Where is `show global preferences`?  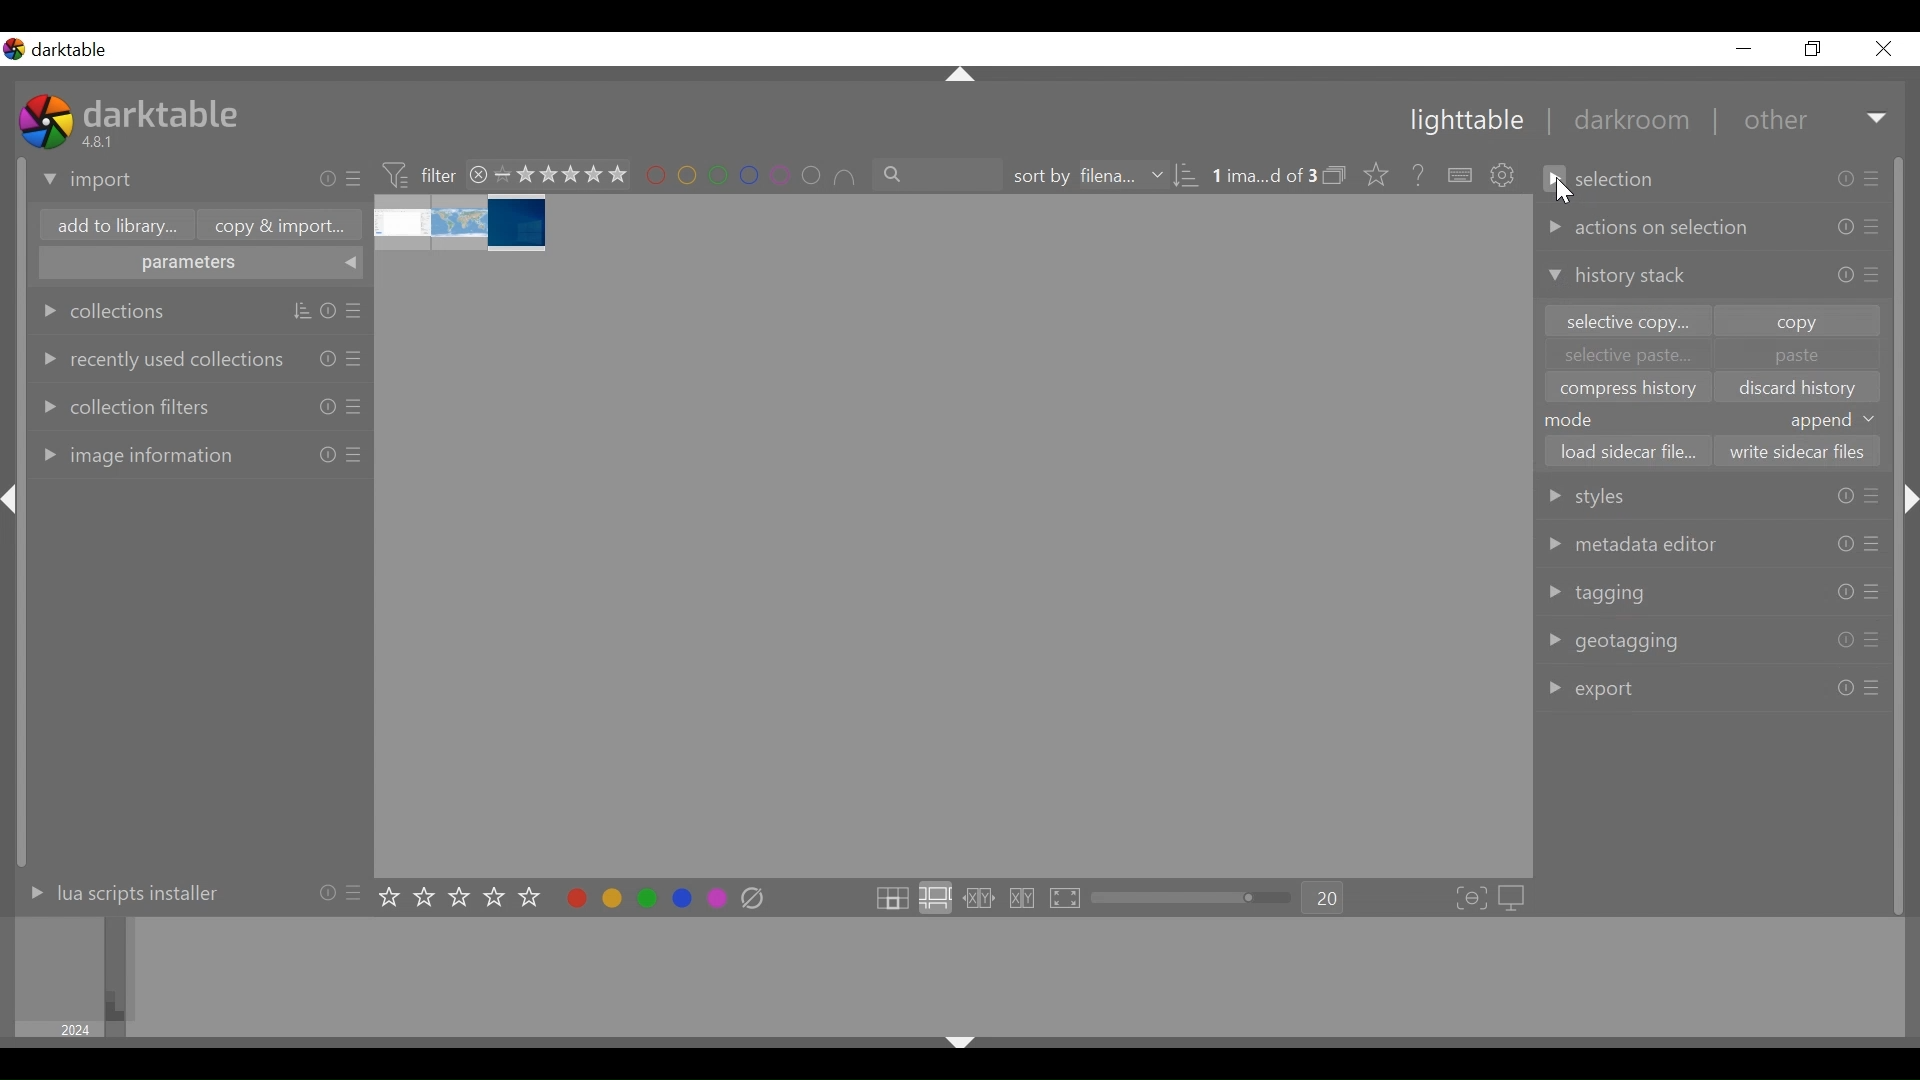
show global preferences is located at coordinates (1505, 177).